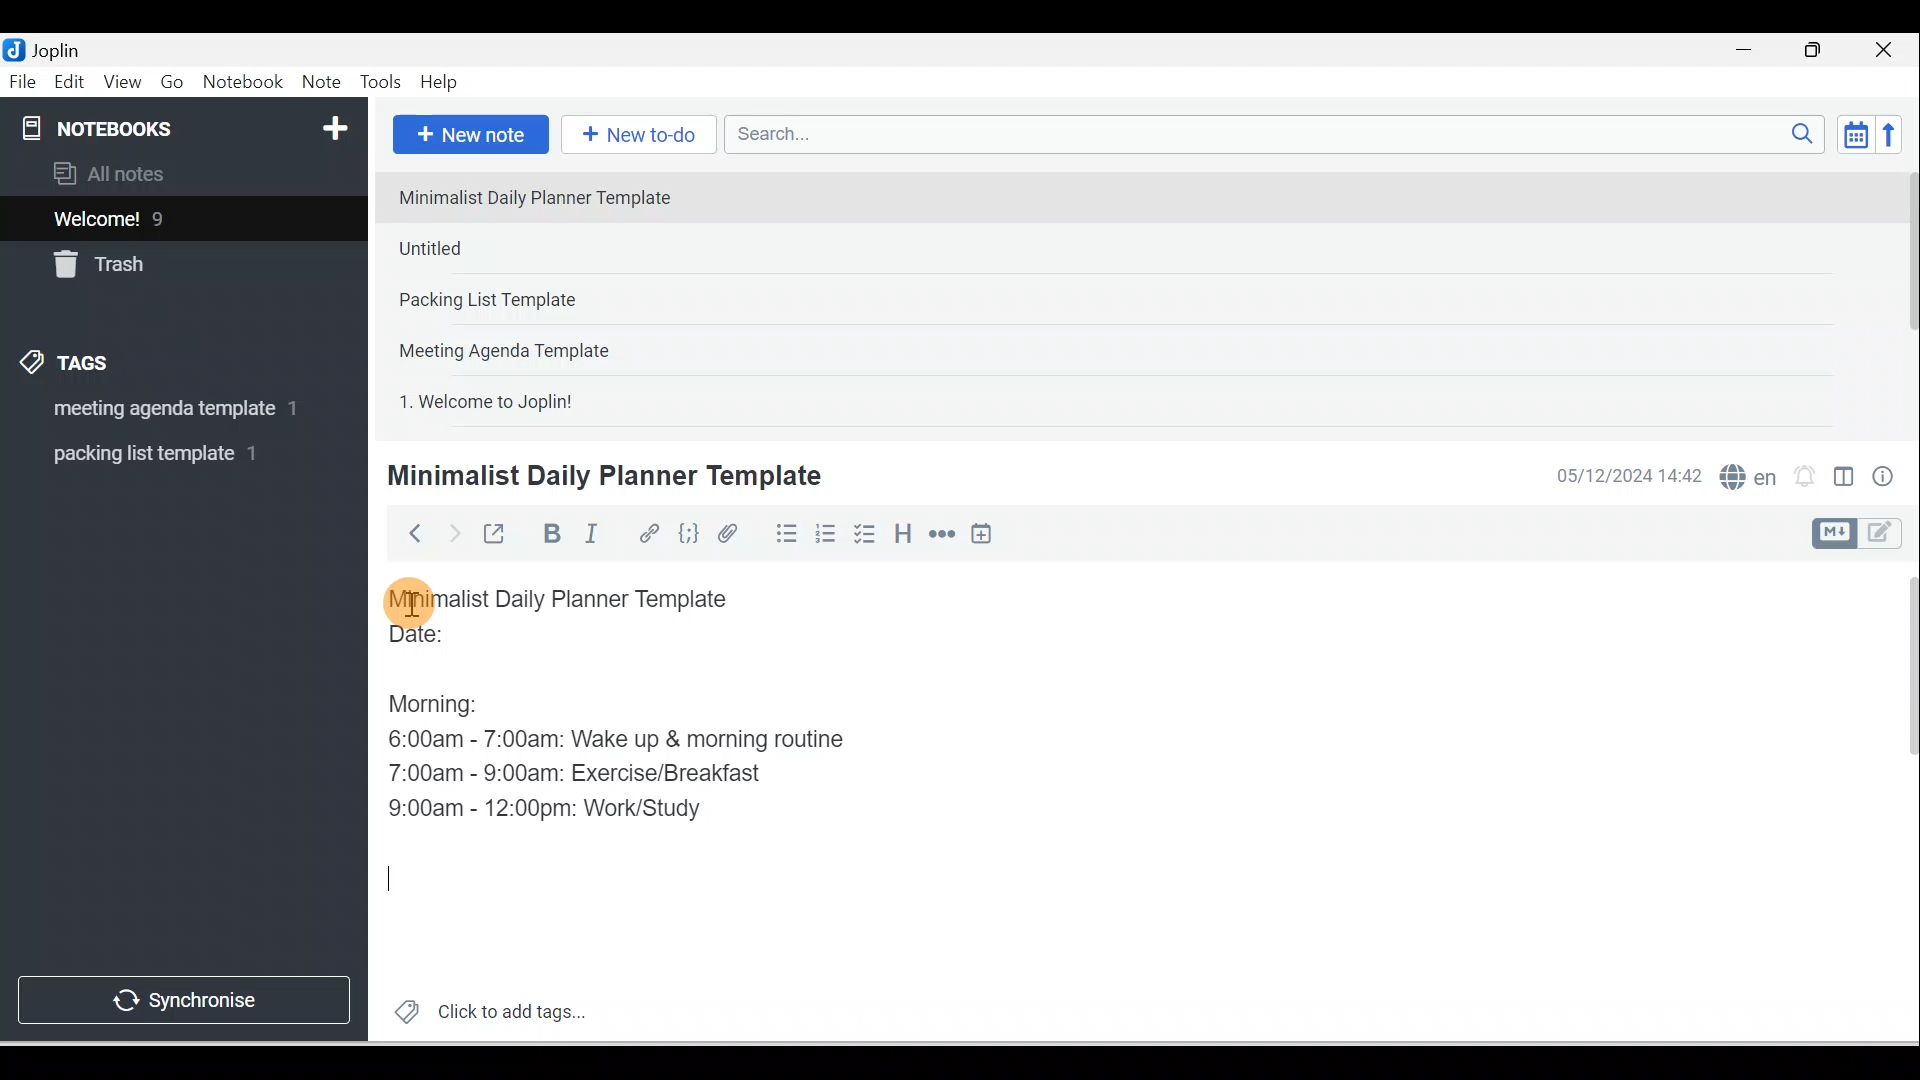 The height and width of the screenshot is (1080, 1920). What do you see at coordinates (147, 259) in the screenshot?
I see `Trash` at bounding box center [147, 259].